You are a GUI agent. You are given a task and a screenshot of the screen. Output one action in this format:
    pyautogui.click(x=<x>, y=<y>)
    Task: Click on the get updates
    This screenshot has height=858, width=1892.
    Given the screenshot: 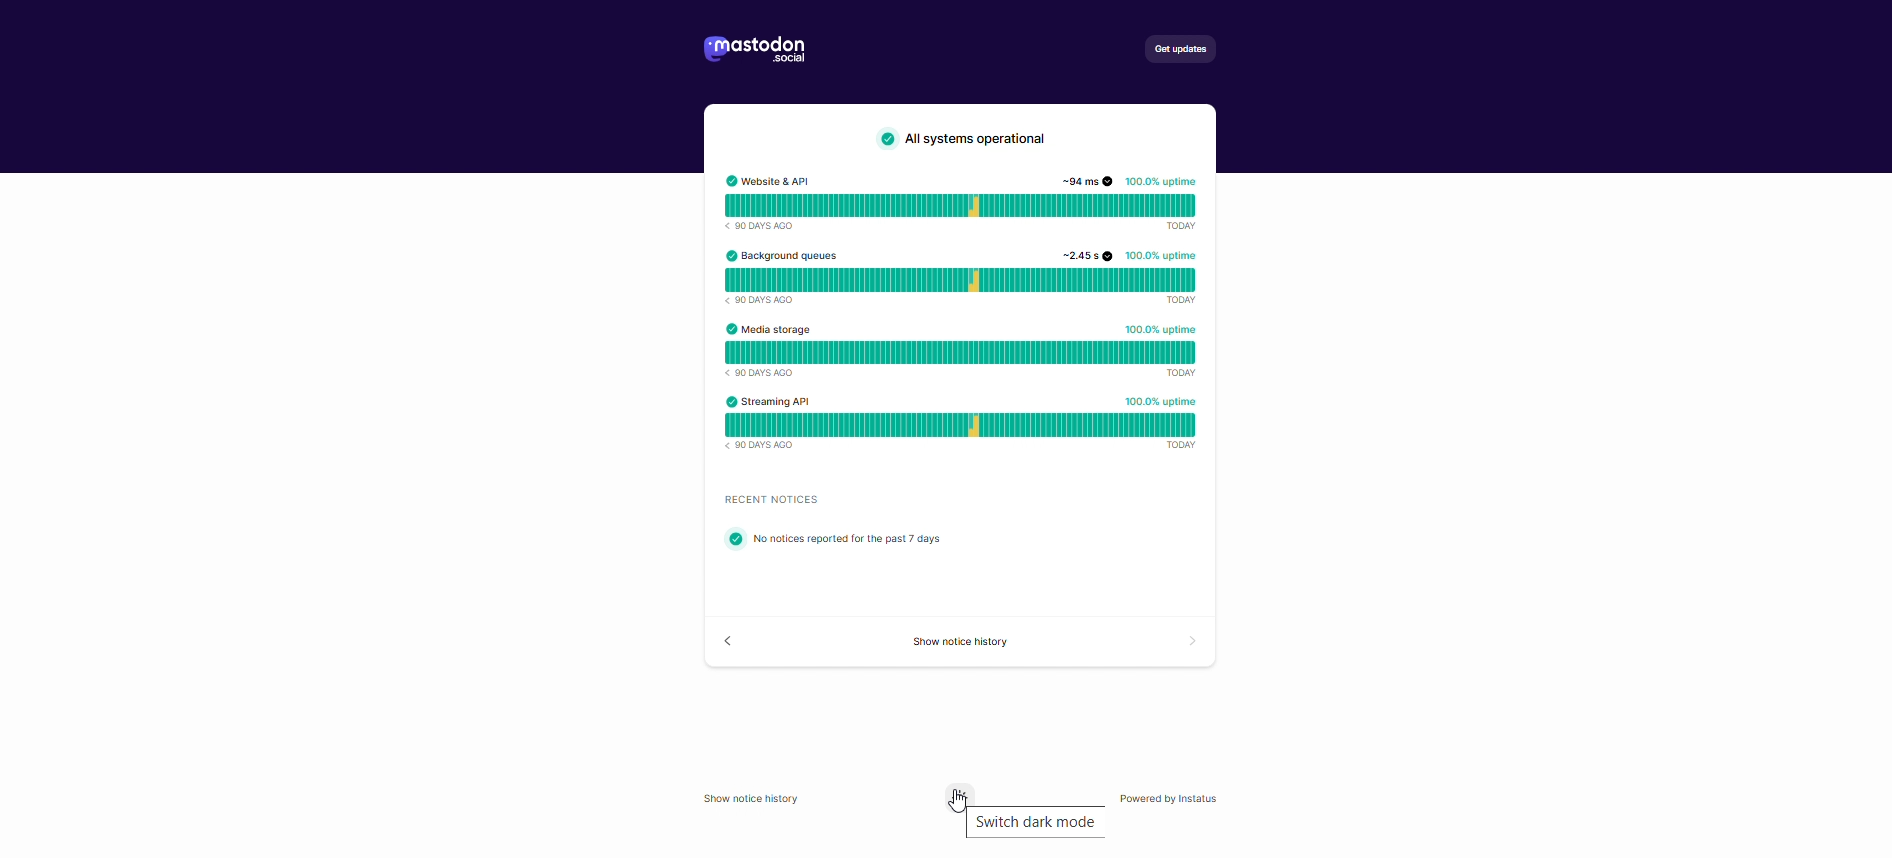 What is the action you would take?
    pyautogui.click(x=1188, y=49)
    